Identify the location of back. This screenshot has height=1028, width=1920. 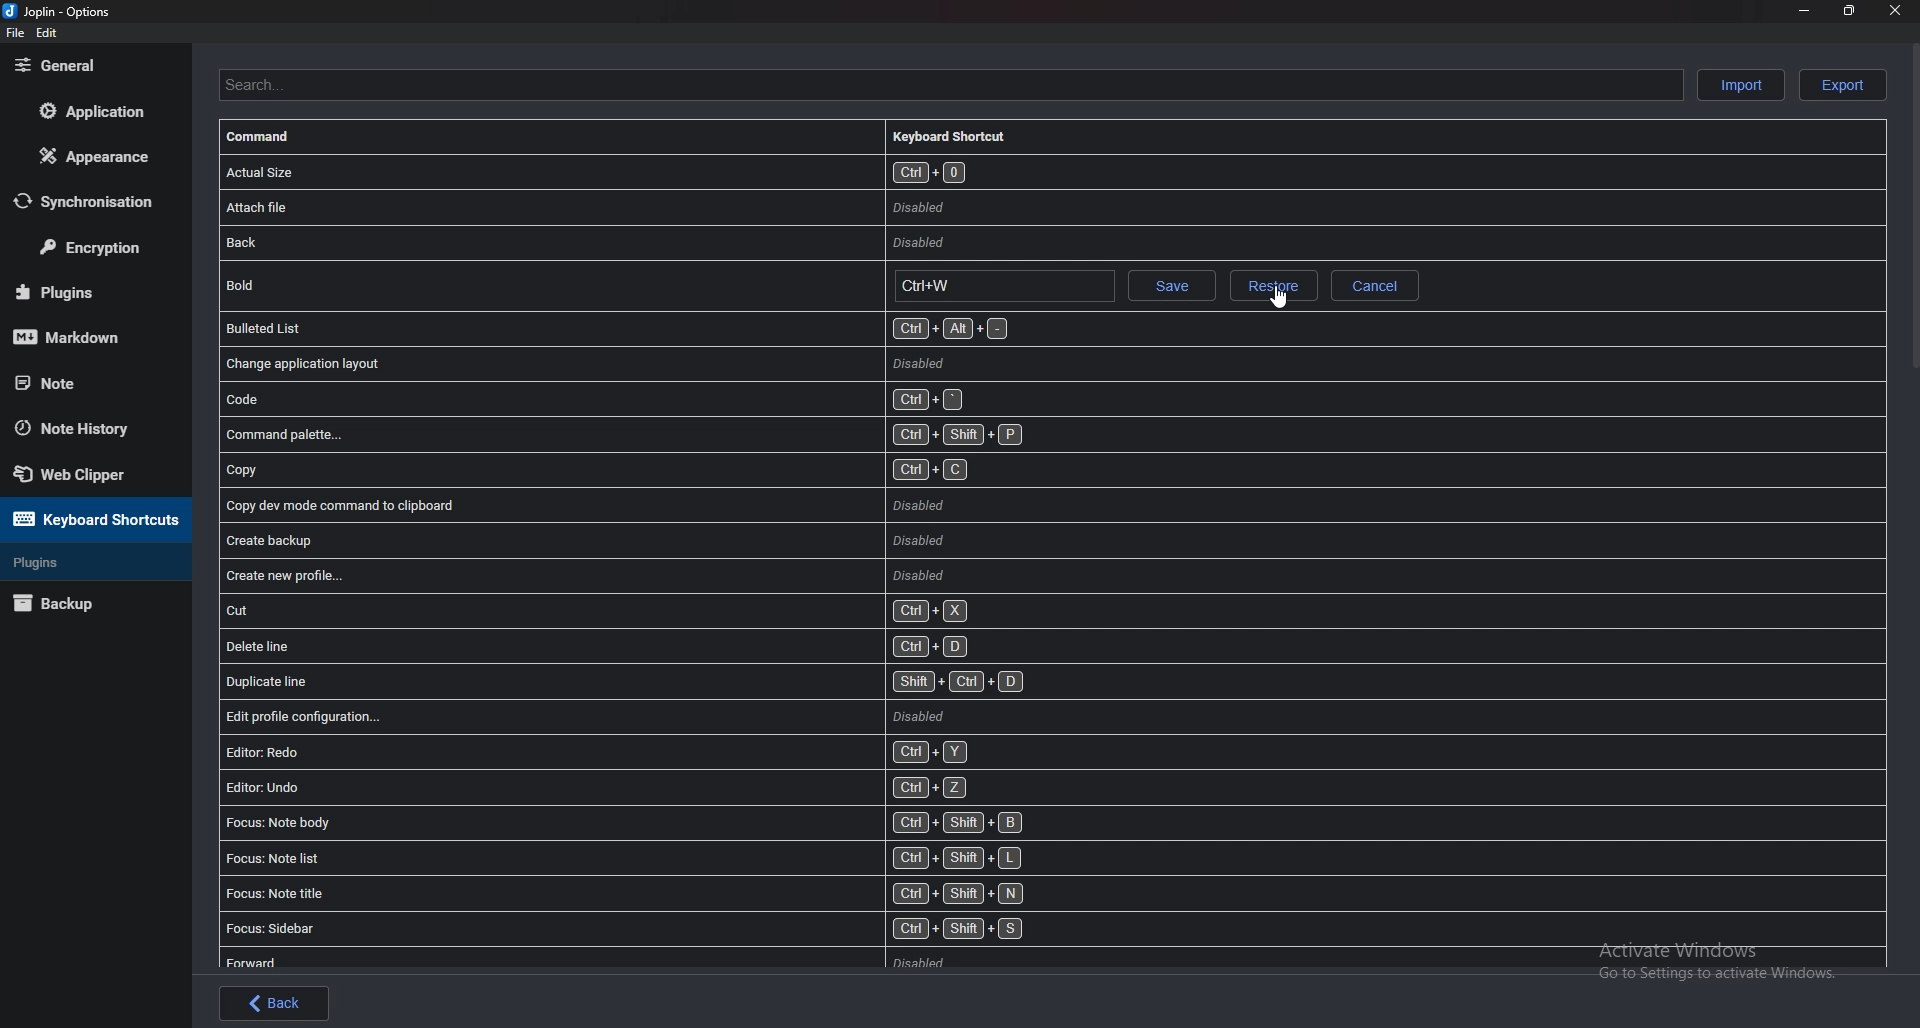
(776, 241).